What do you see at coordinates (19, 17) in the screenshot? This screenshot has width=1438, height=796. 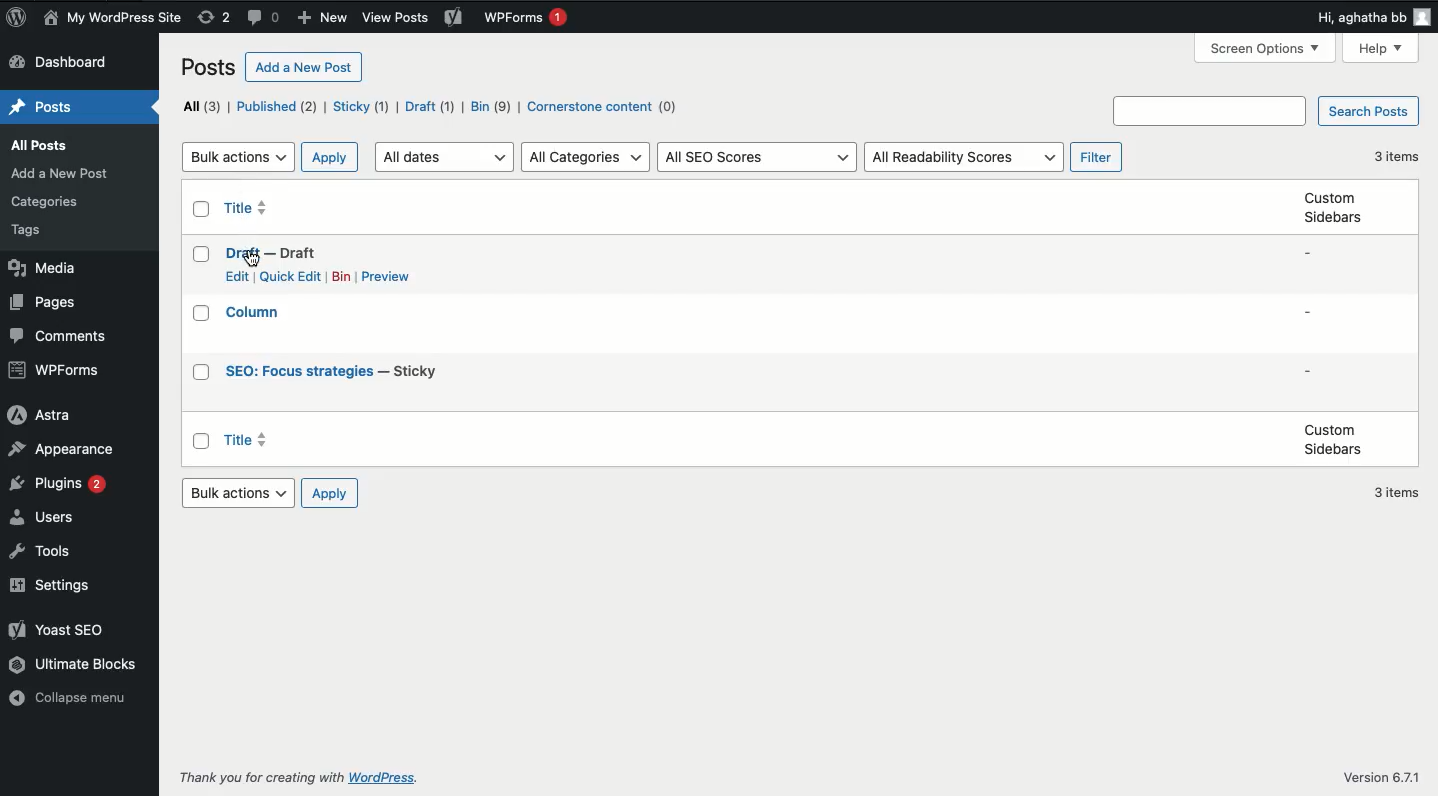 I see `Logo` at bounding box center [19, 17].